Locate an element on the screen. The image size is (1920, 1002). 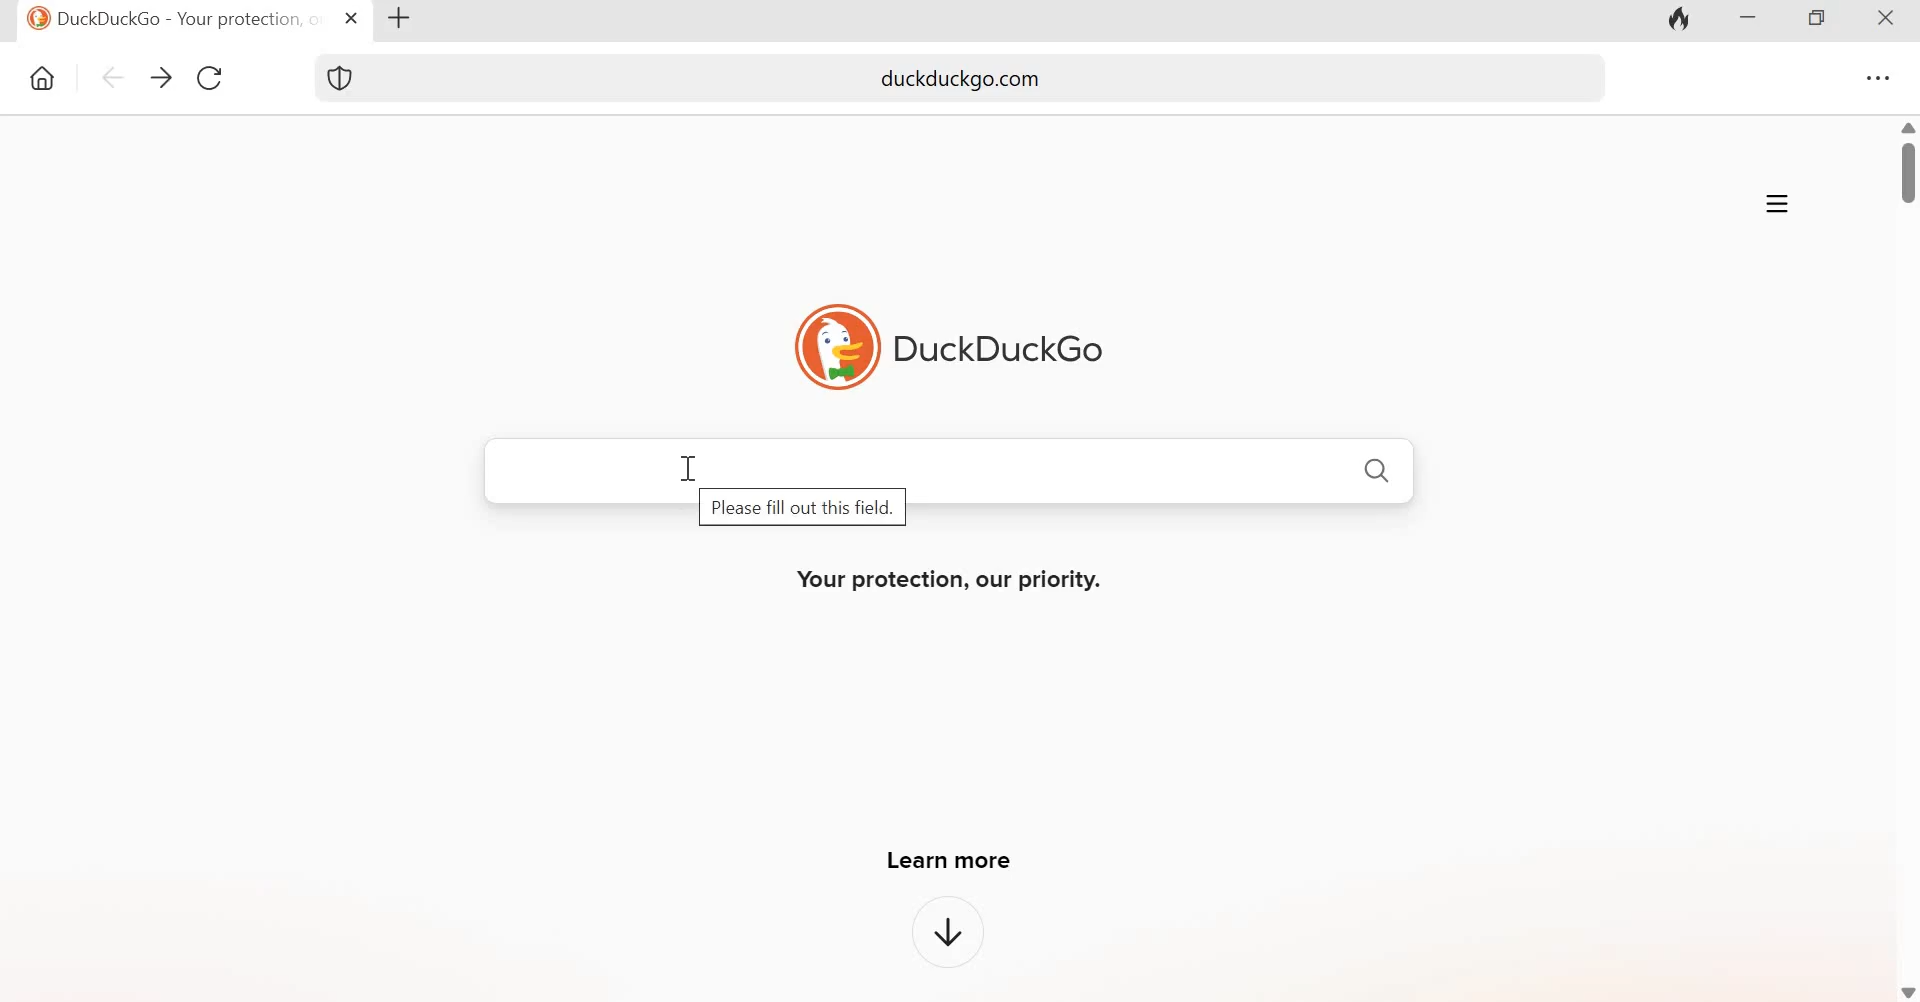
Scrollbar is located at coordinates (1906, 163).